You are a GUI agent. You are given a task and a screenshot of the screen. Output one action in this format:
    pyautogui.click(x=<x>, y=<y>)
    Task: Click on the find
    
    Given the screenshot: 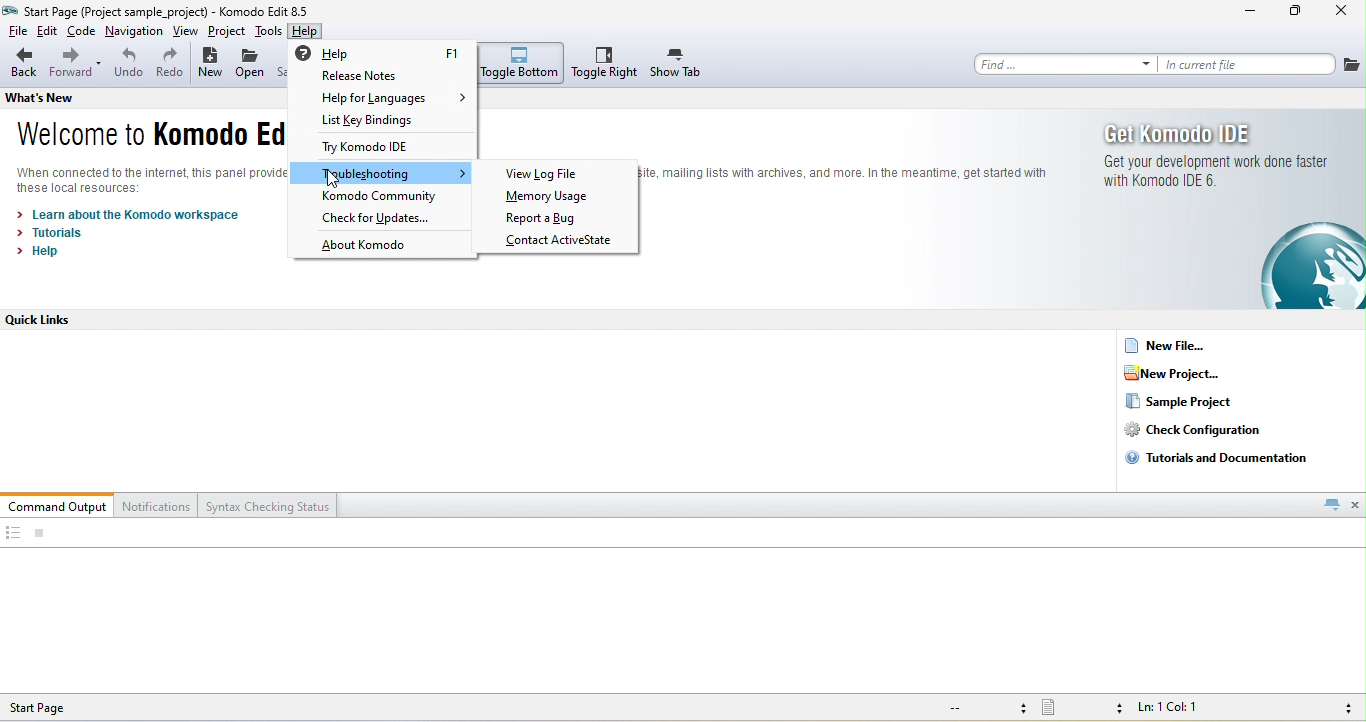 What is the action you would take?
    pyautogui.click(x=1065, y=64)
    